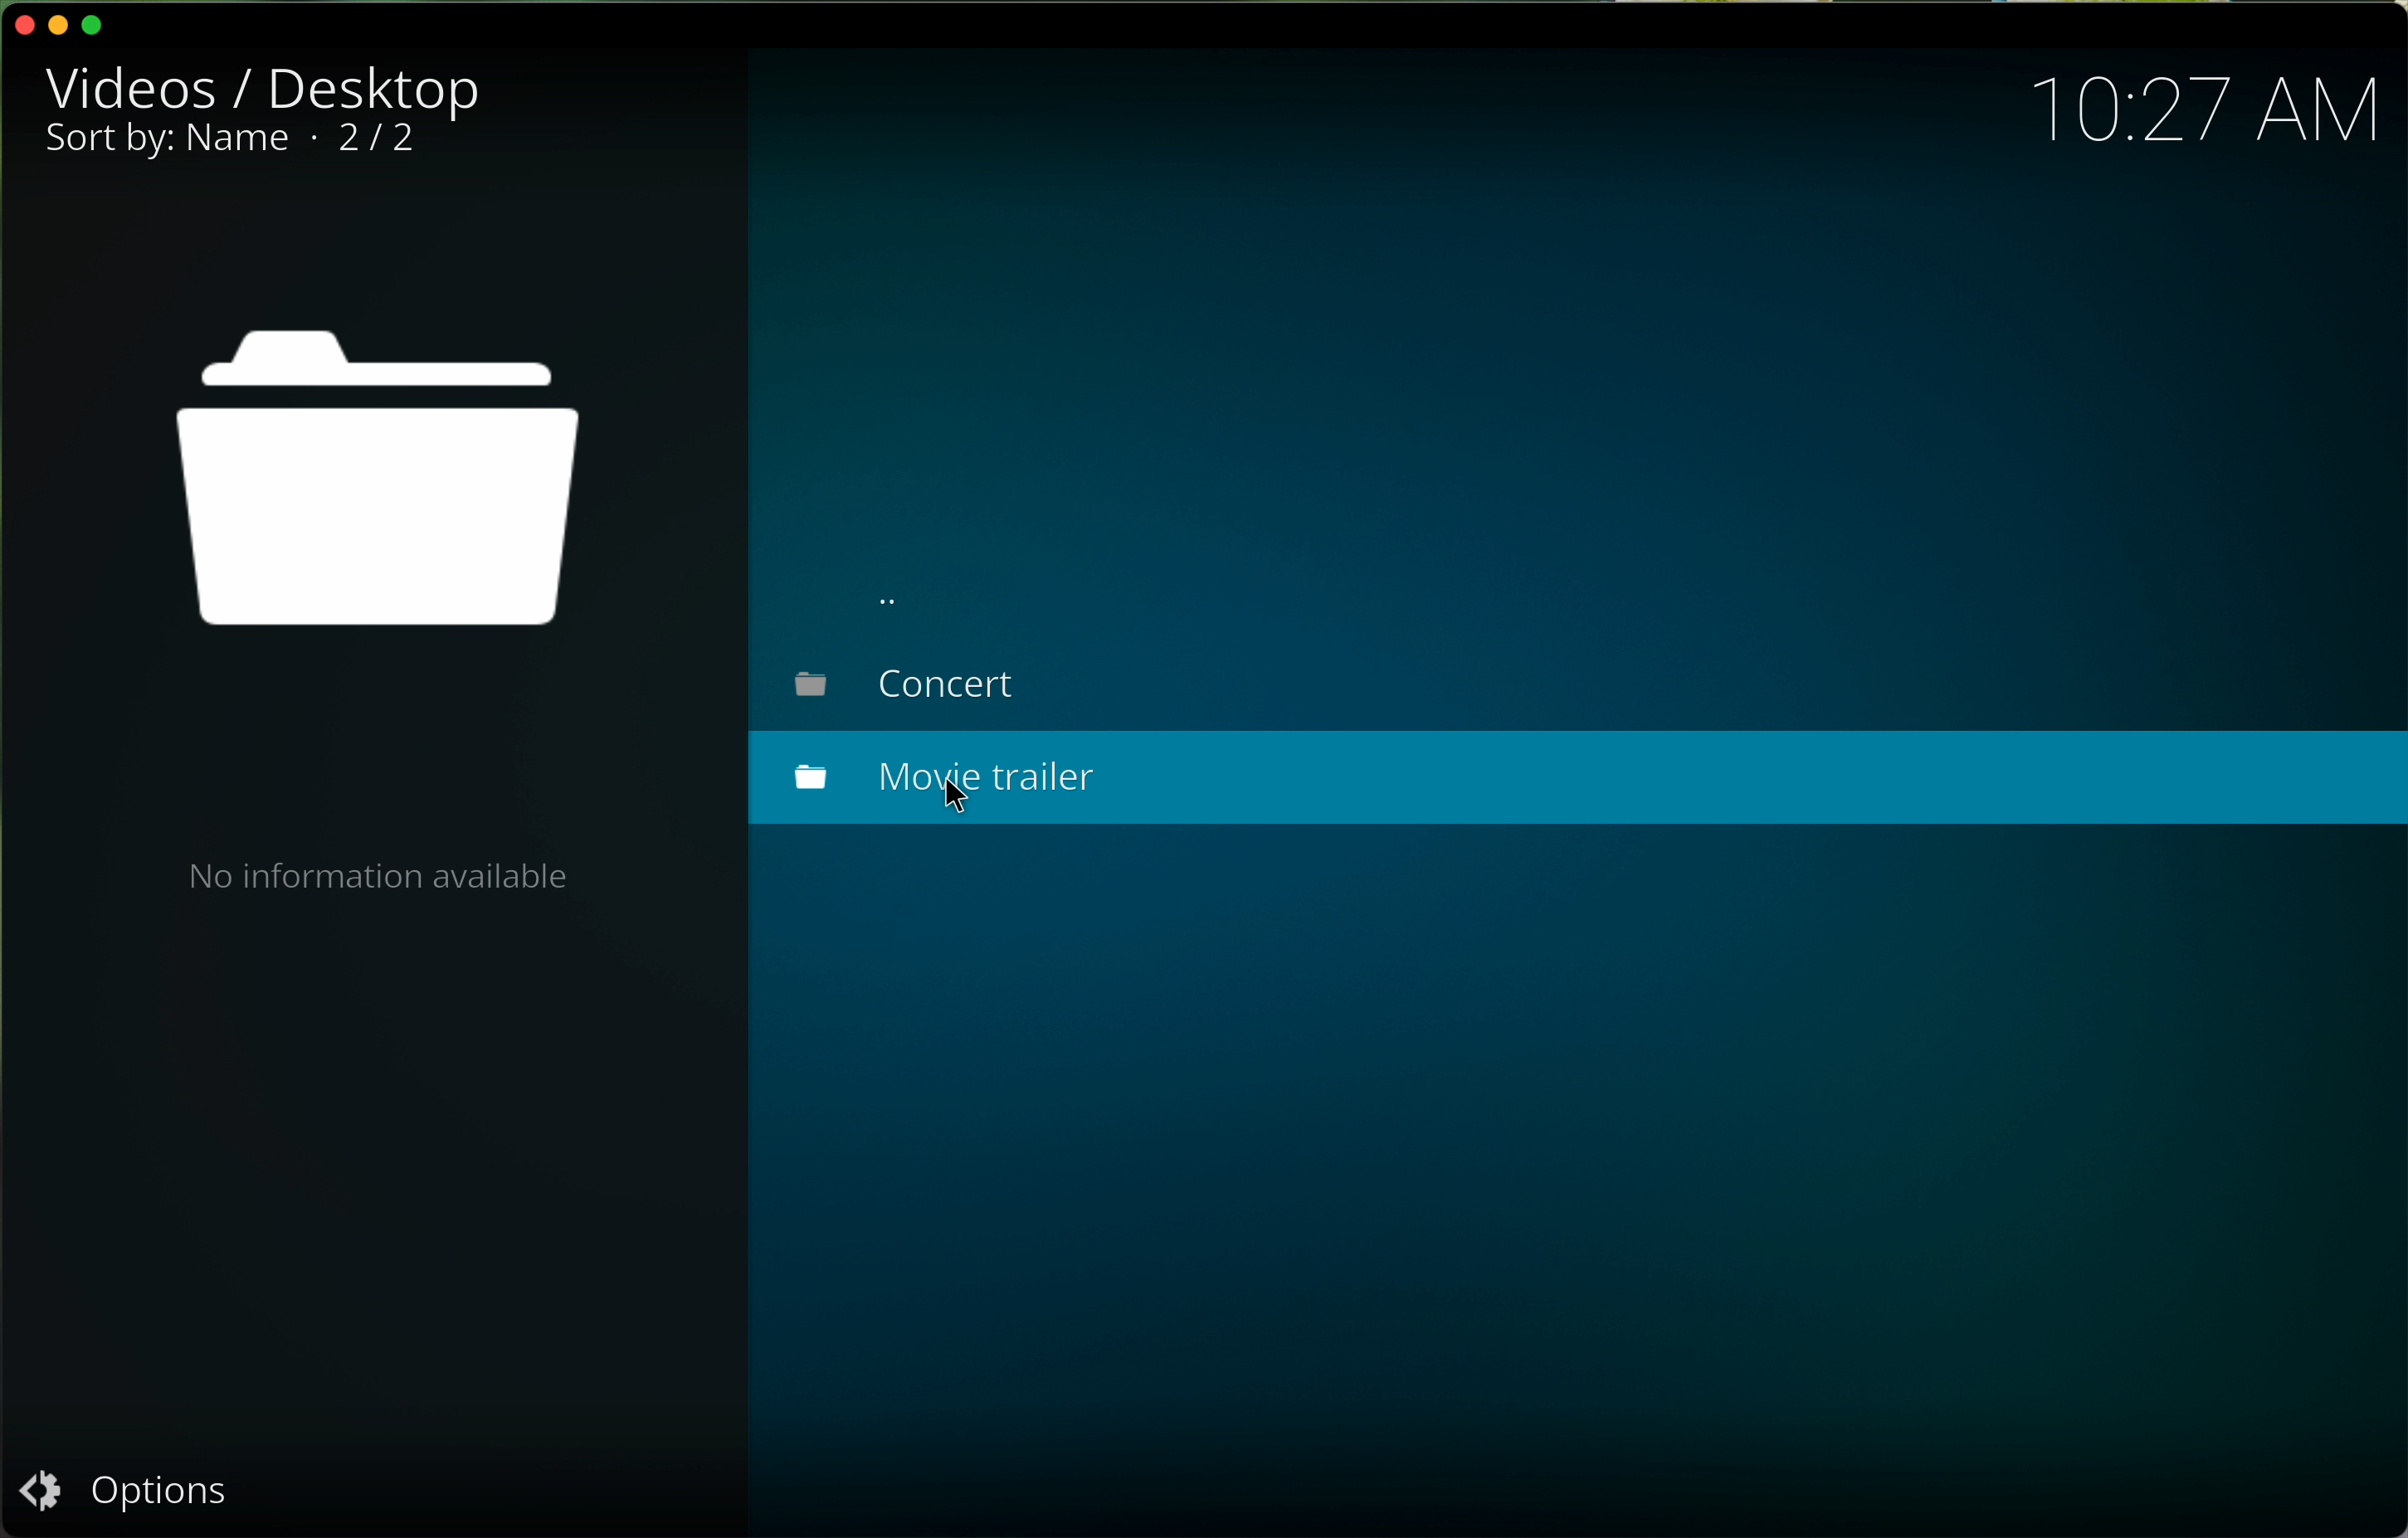 Image resolution: width=2408 pixels, height=1538 pixels. I want to click on Options, so click(145, 1492).